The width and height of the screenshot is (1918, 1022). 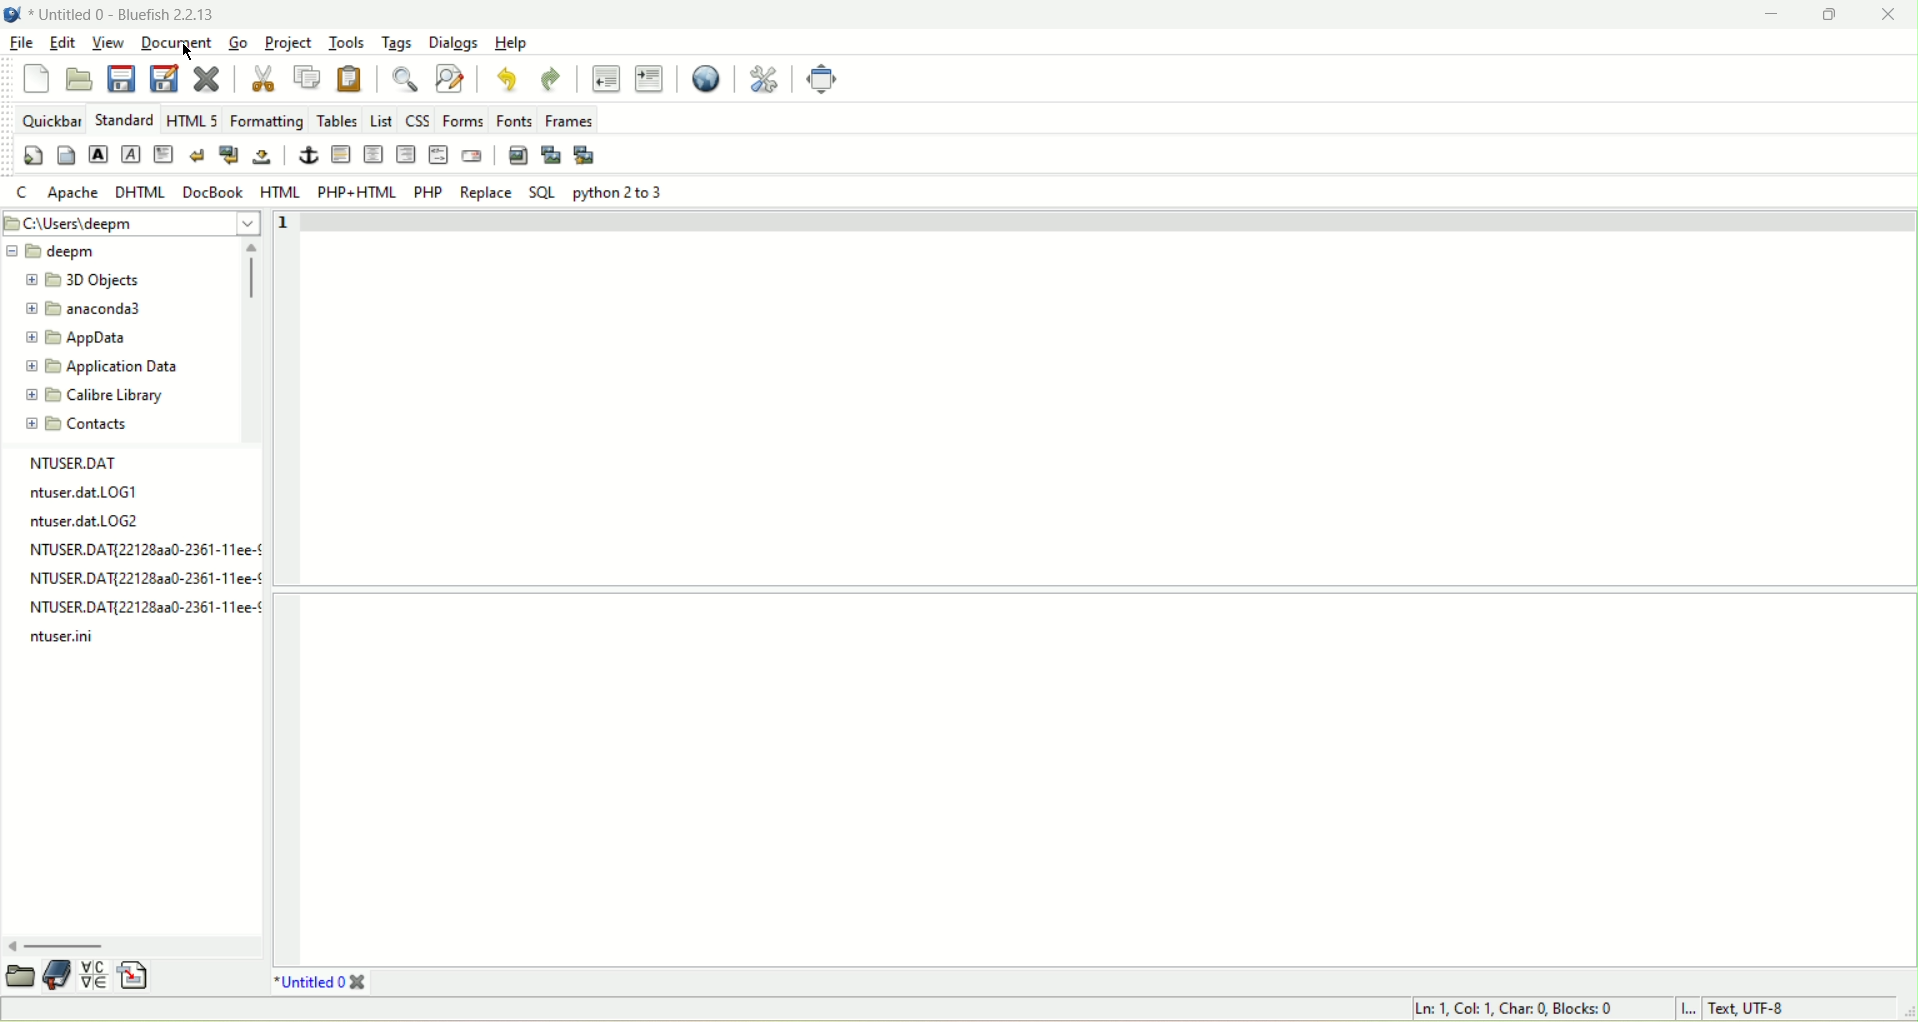 What do you see at coordinates (605, 79) in the screenshot?
I see `unindent` at bounding box center [605, 79].